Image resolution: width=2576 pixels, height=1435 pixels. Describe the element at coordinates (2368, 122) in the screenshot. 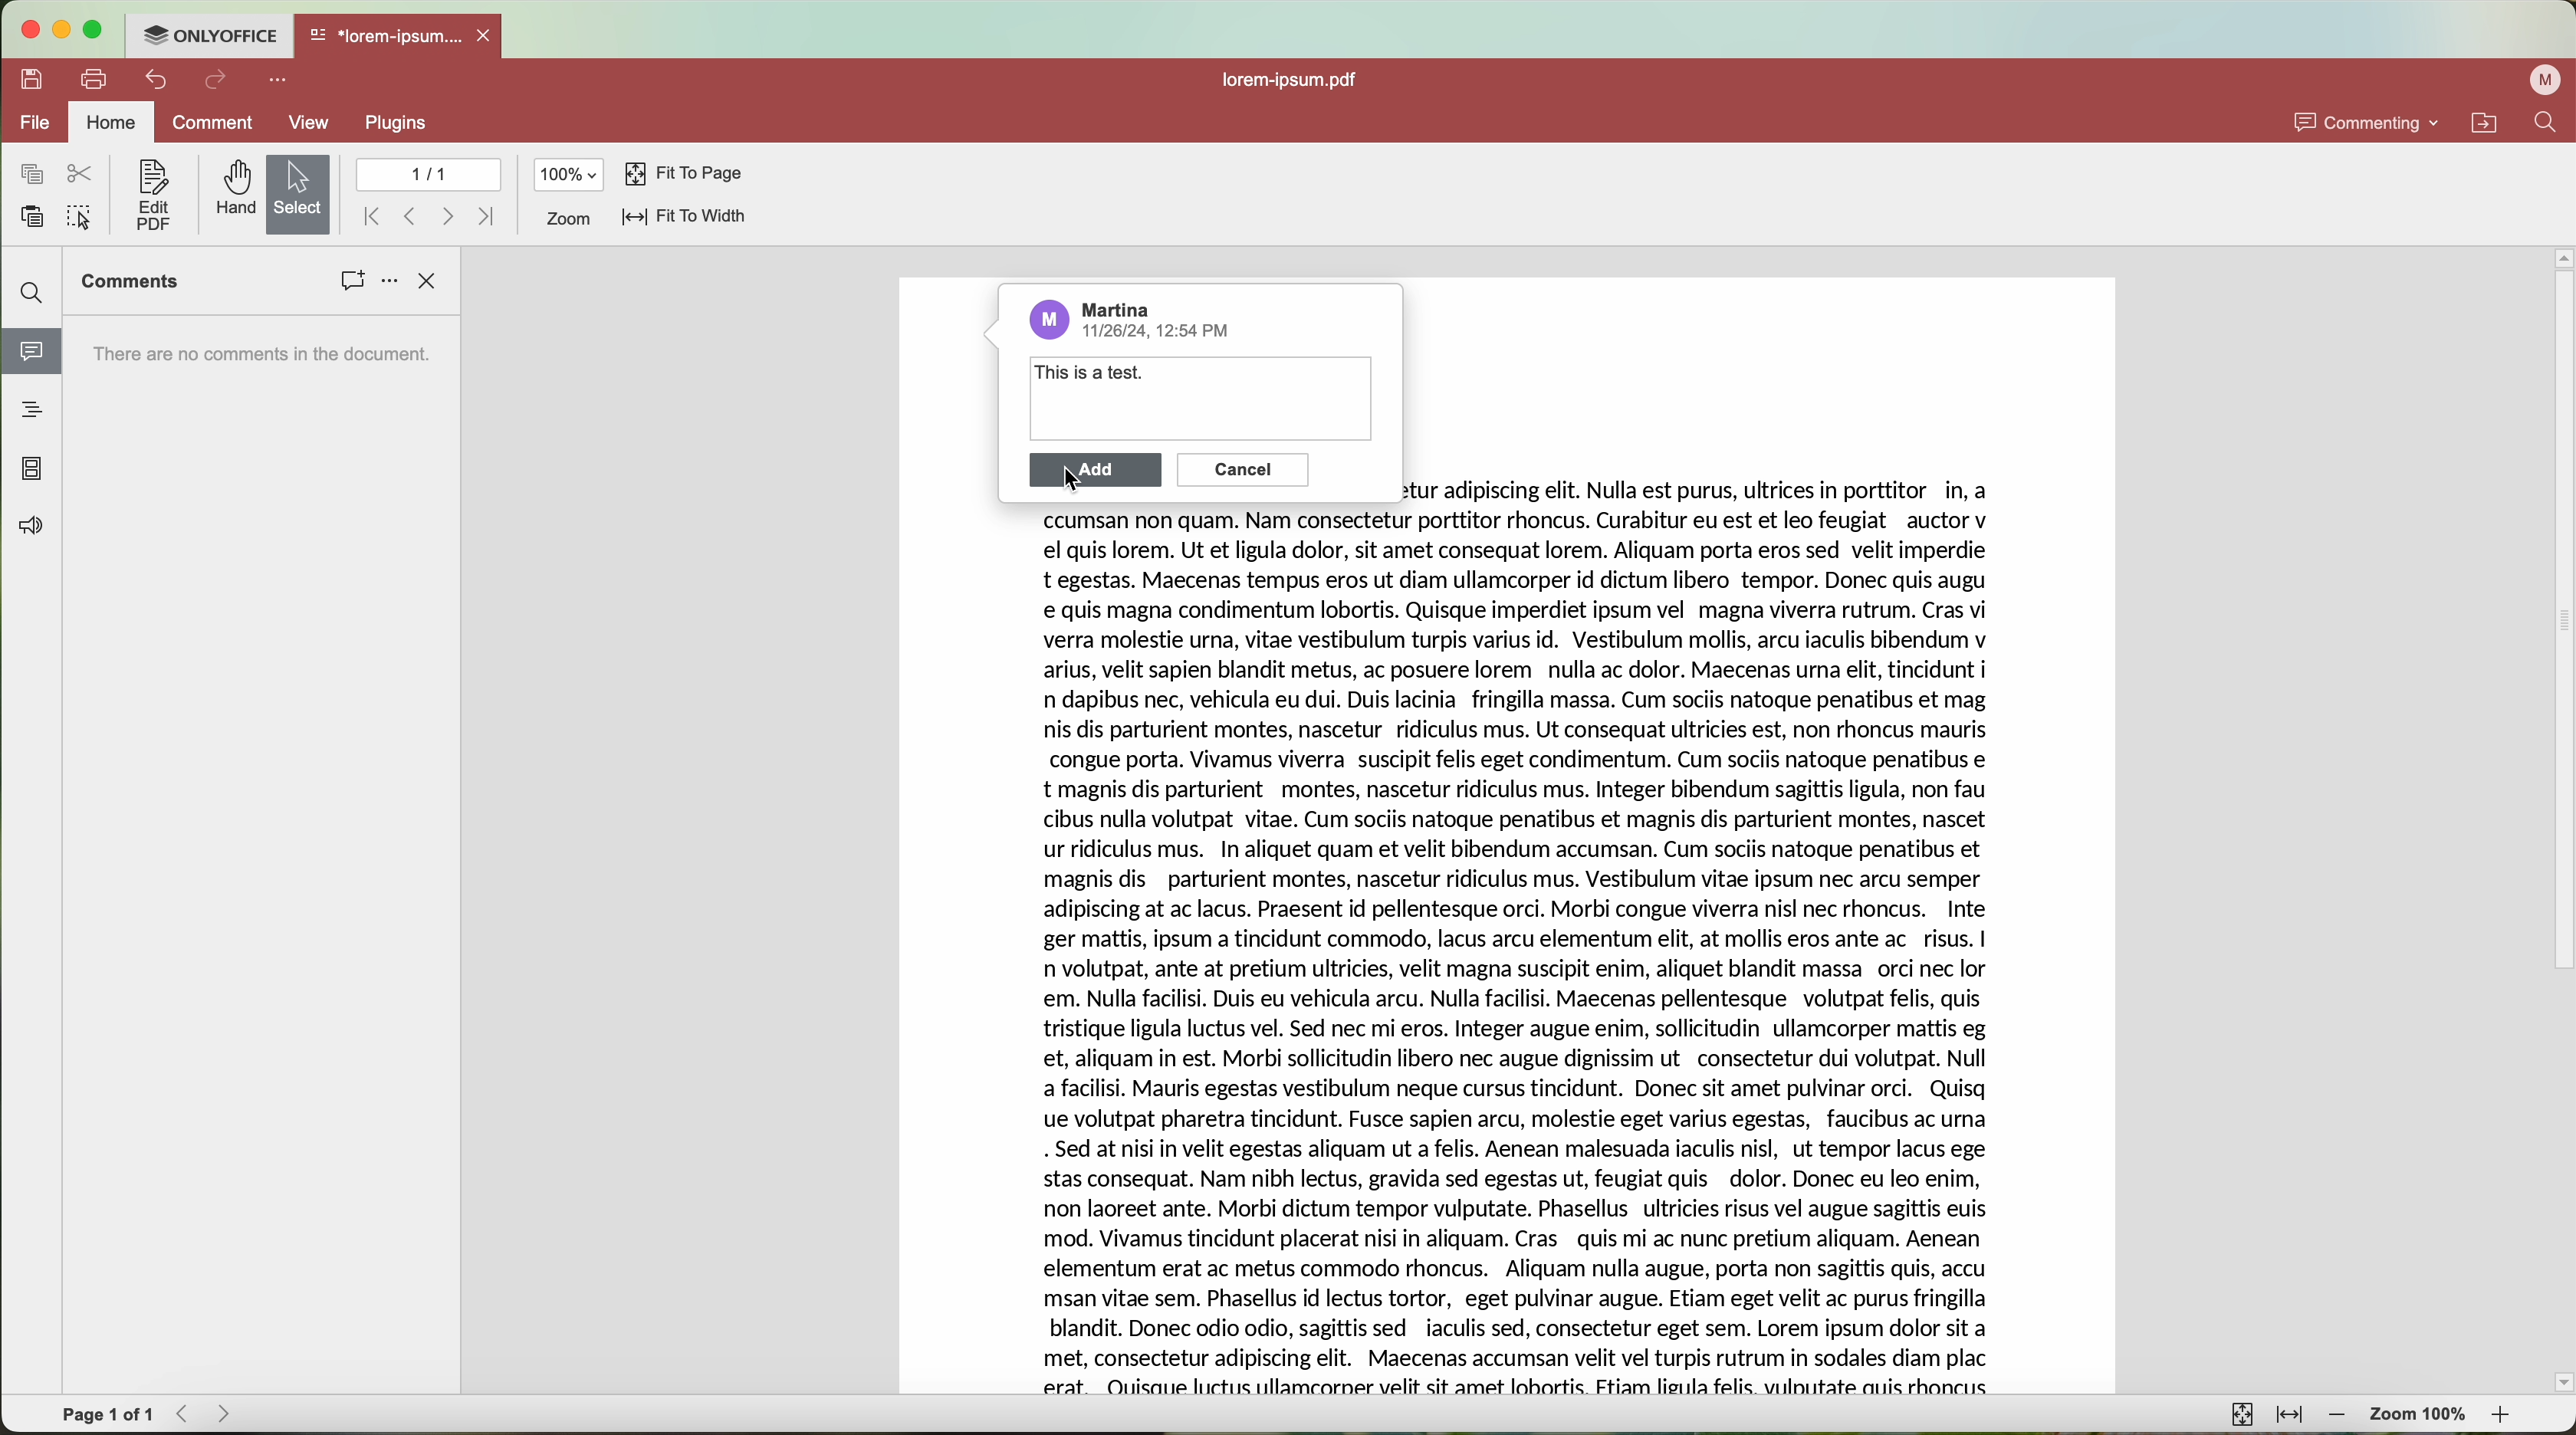

I see `commenting` at that location.